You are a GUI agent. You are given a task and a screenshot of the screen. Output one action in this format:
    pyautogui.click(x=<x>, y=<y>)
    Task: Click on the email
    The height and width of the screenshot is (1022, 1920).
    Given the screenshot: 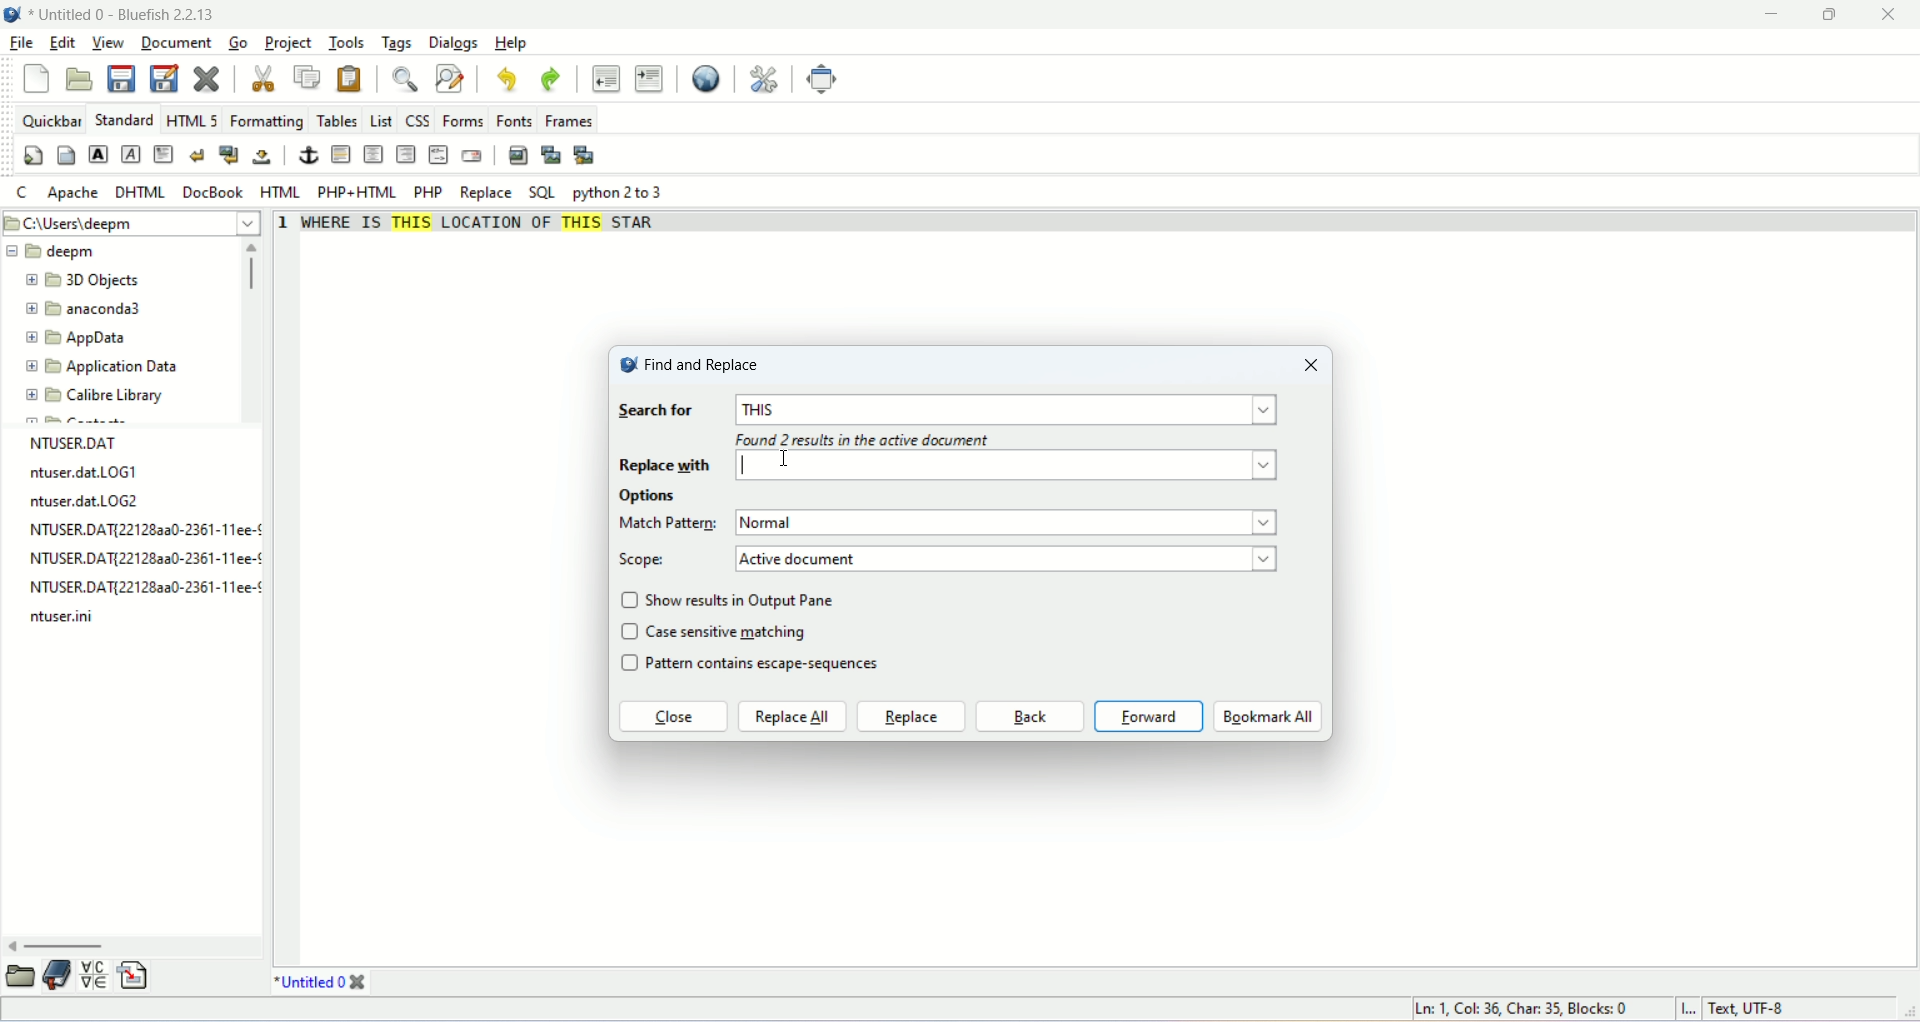 What is the action you would take?
    pyautogui.click(x=472, y=155)
    